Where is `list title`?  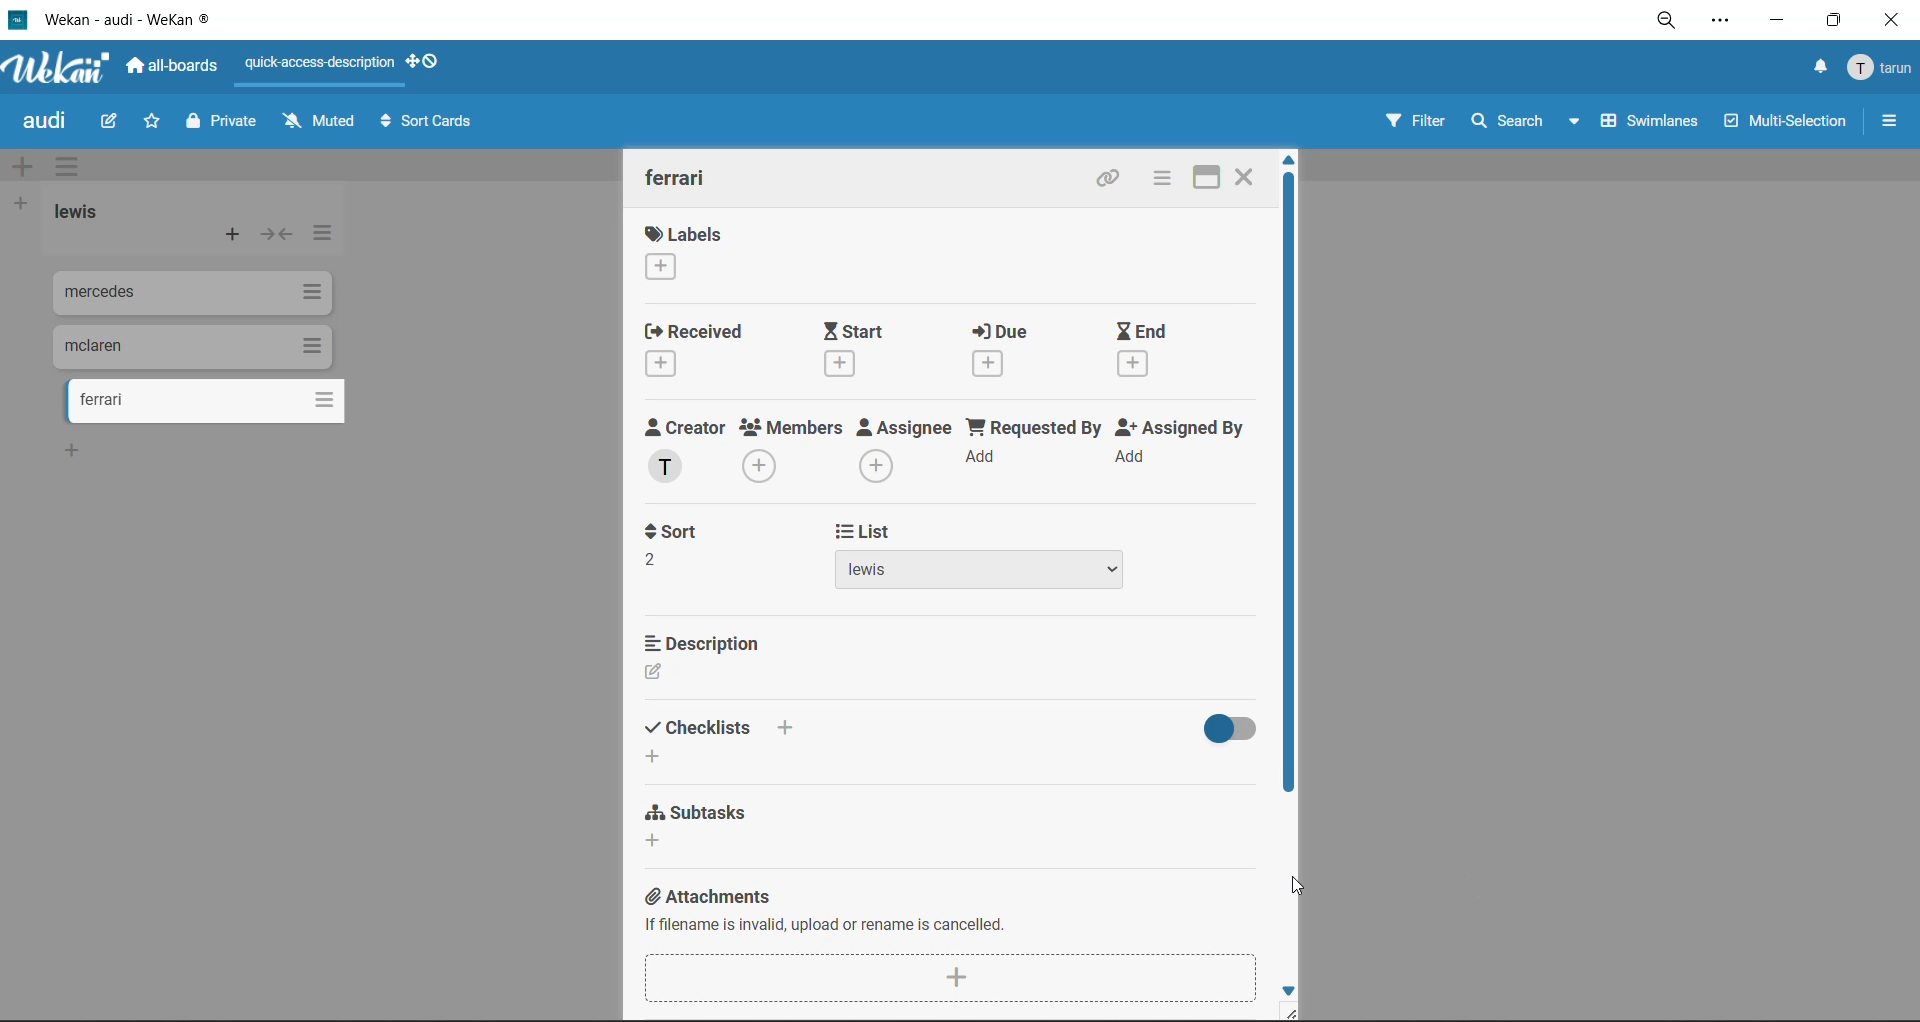 list title is located at coordinates (76, 212).